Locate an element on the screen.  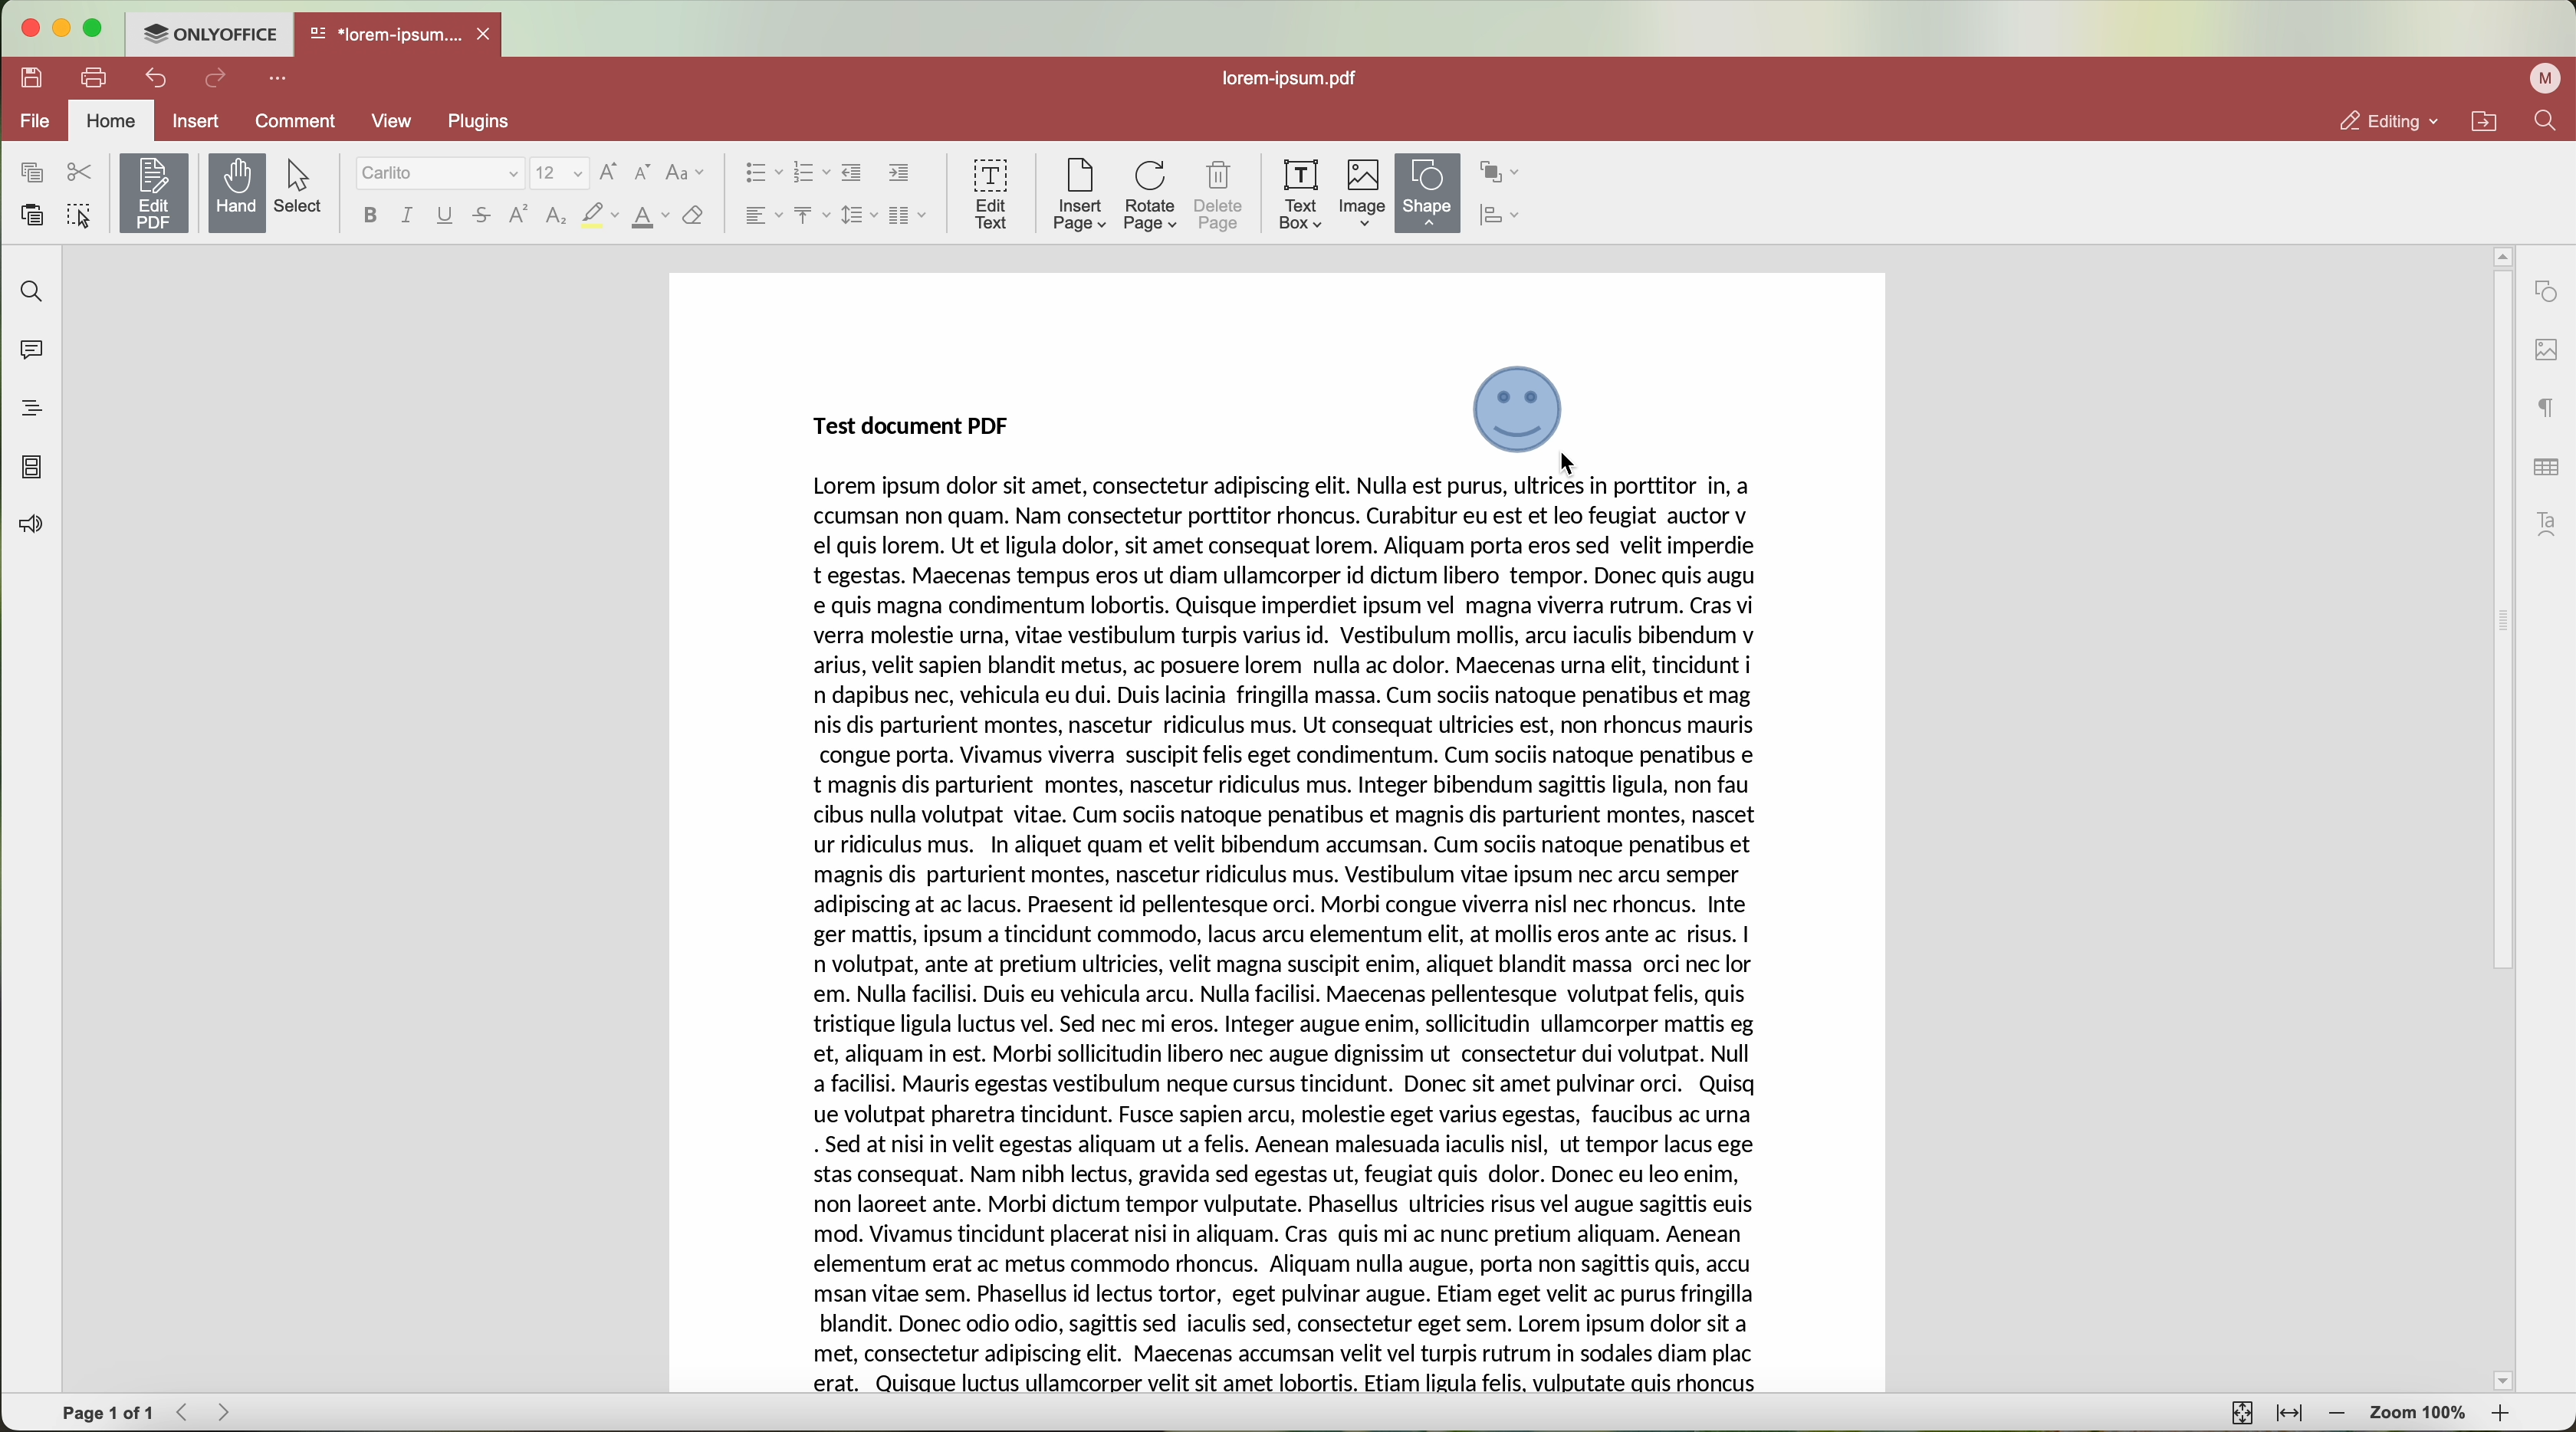
increment font size is located at coordinates (614, 169).